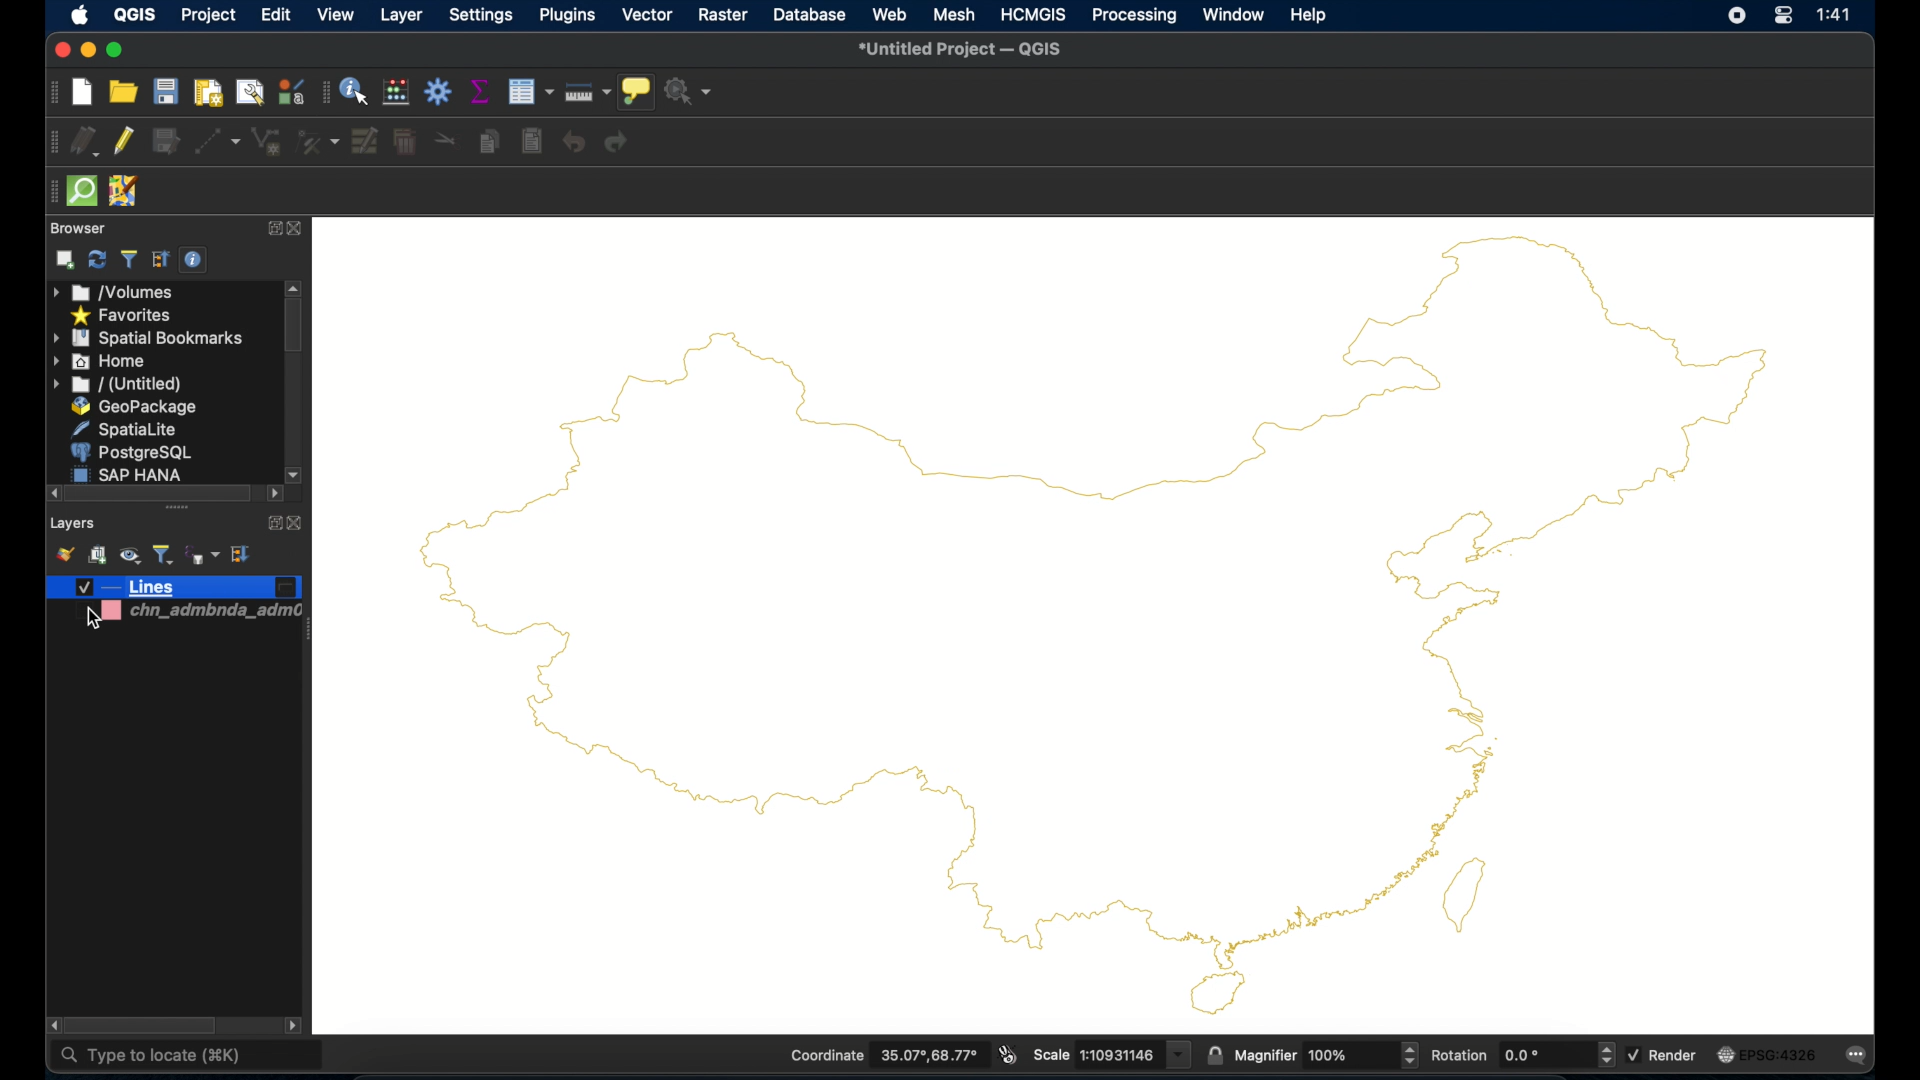 Image resolution: width=1920 pixels, height=1080 pixels. Describe the element at coordinates (149, 339) in the screenshot. I see `spatial bookmarks` at that location.